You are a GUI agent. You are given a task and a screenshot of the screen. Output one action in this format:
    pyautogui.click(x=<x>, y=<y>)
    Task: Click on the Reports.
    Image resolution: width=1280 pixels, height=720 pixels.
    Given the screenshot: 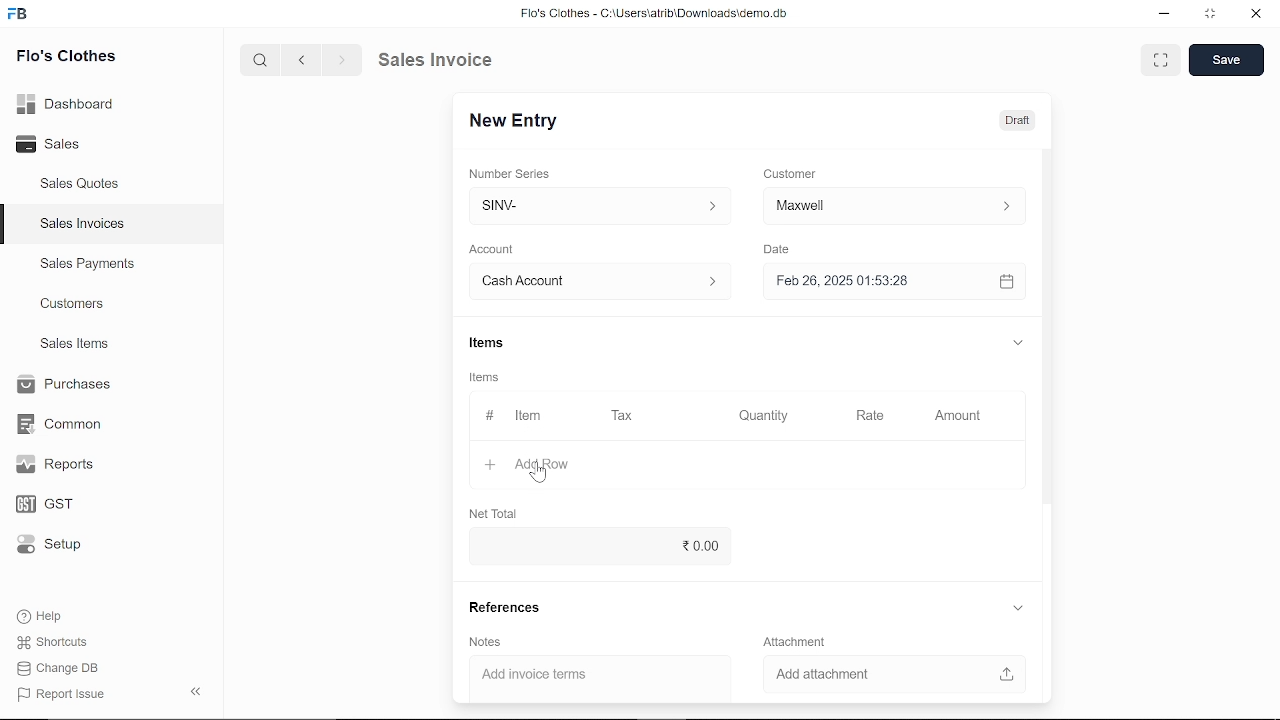 What is the action you would take?
    pyautogui.click(x=63, y=464)
    